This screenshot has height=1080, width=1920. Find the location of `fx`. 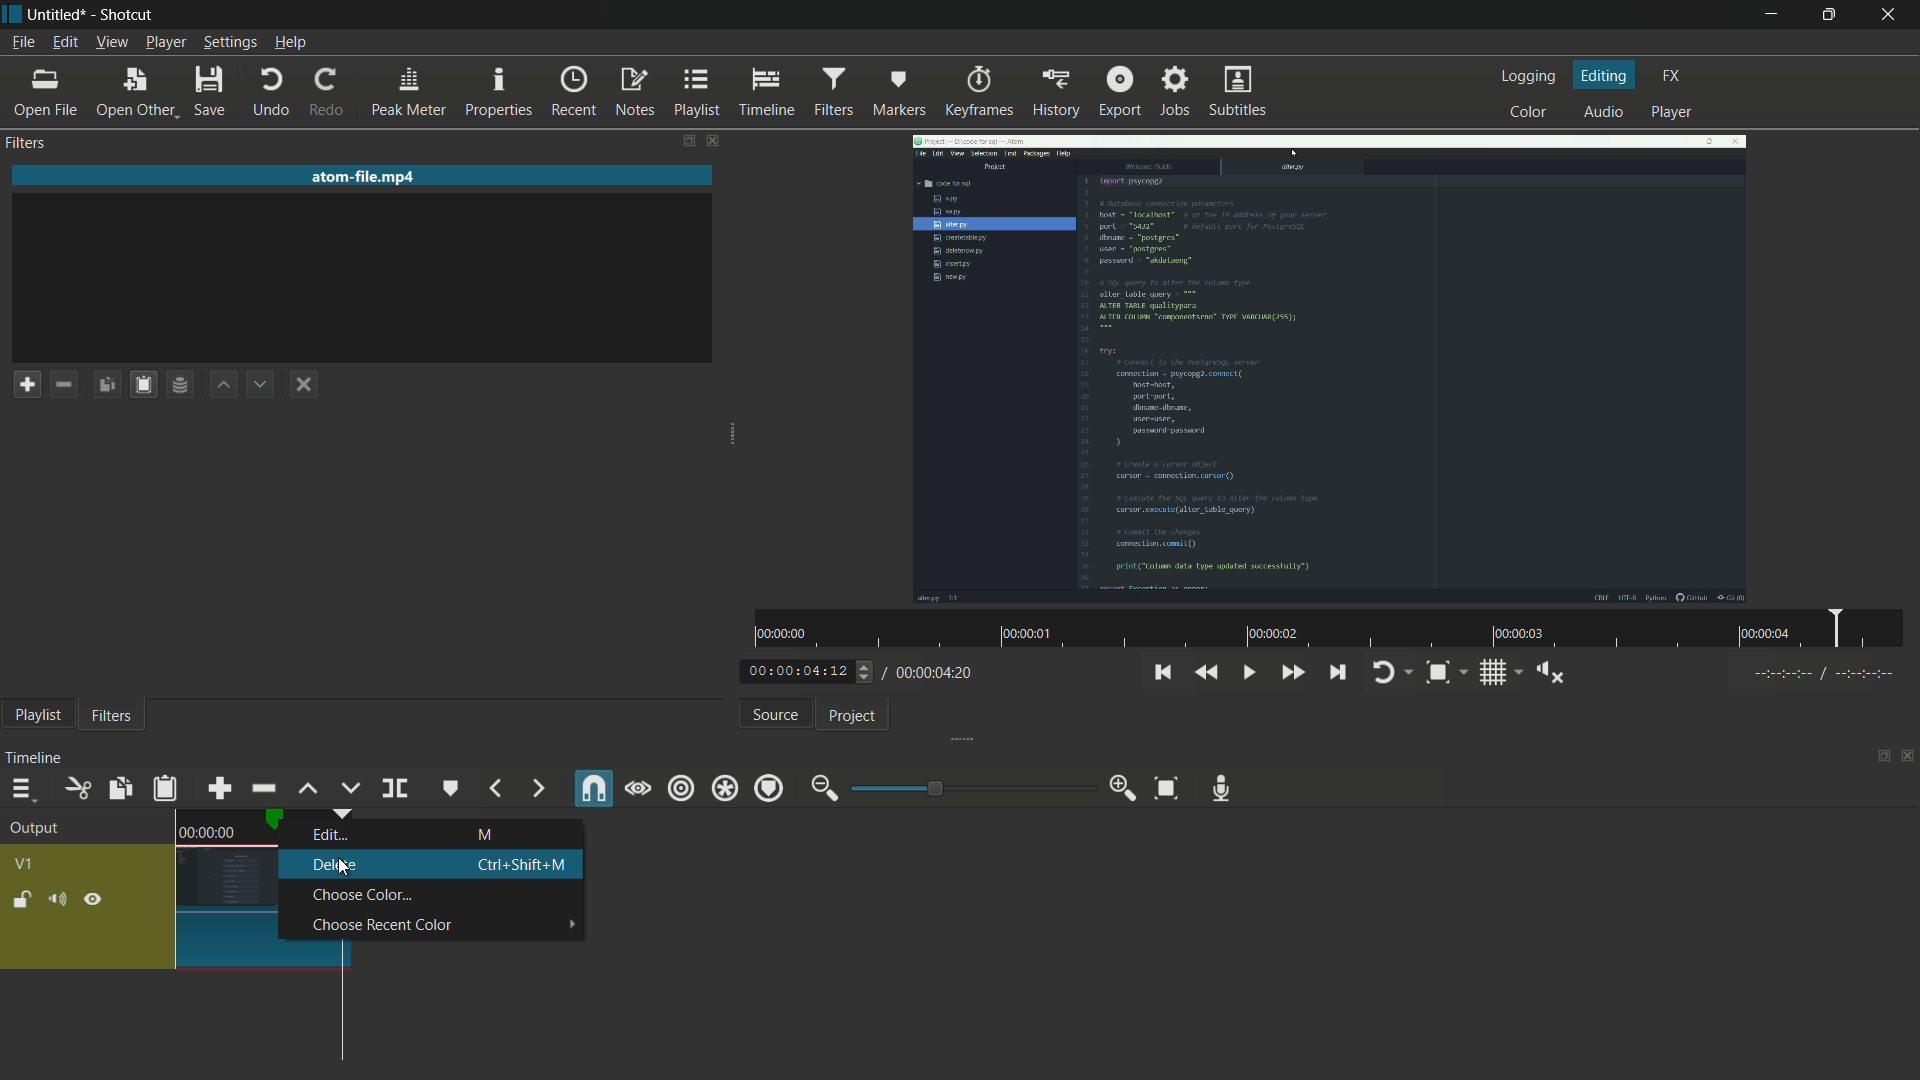

fx is located at coordinates (1670, 77).